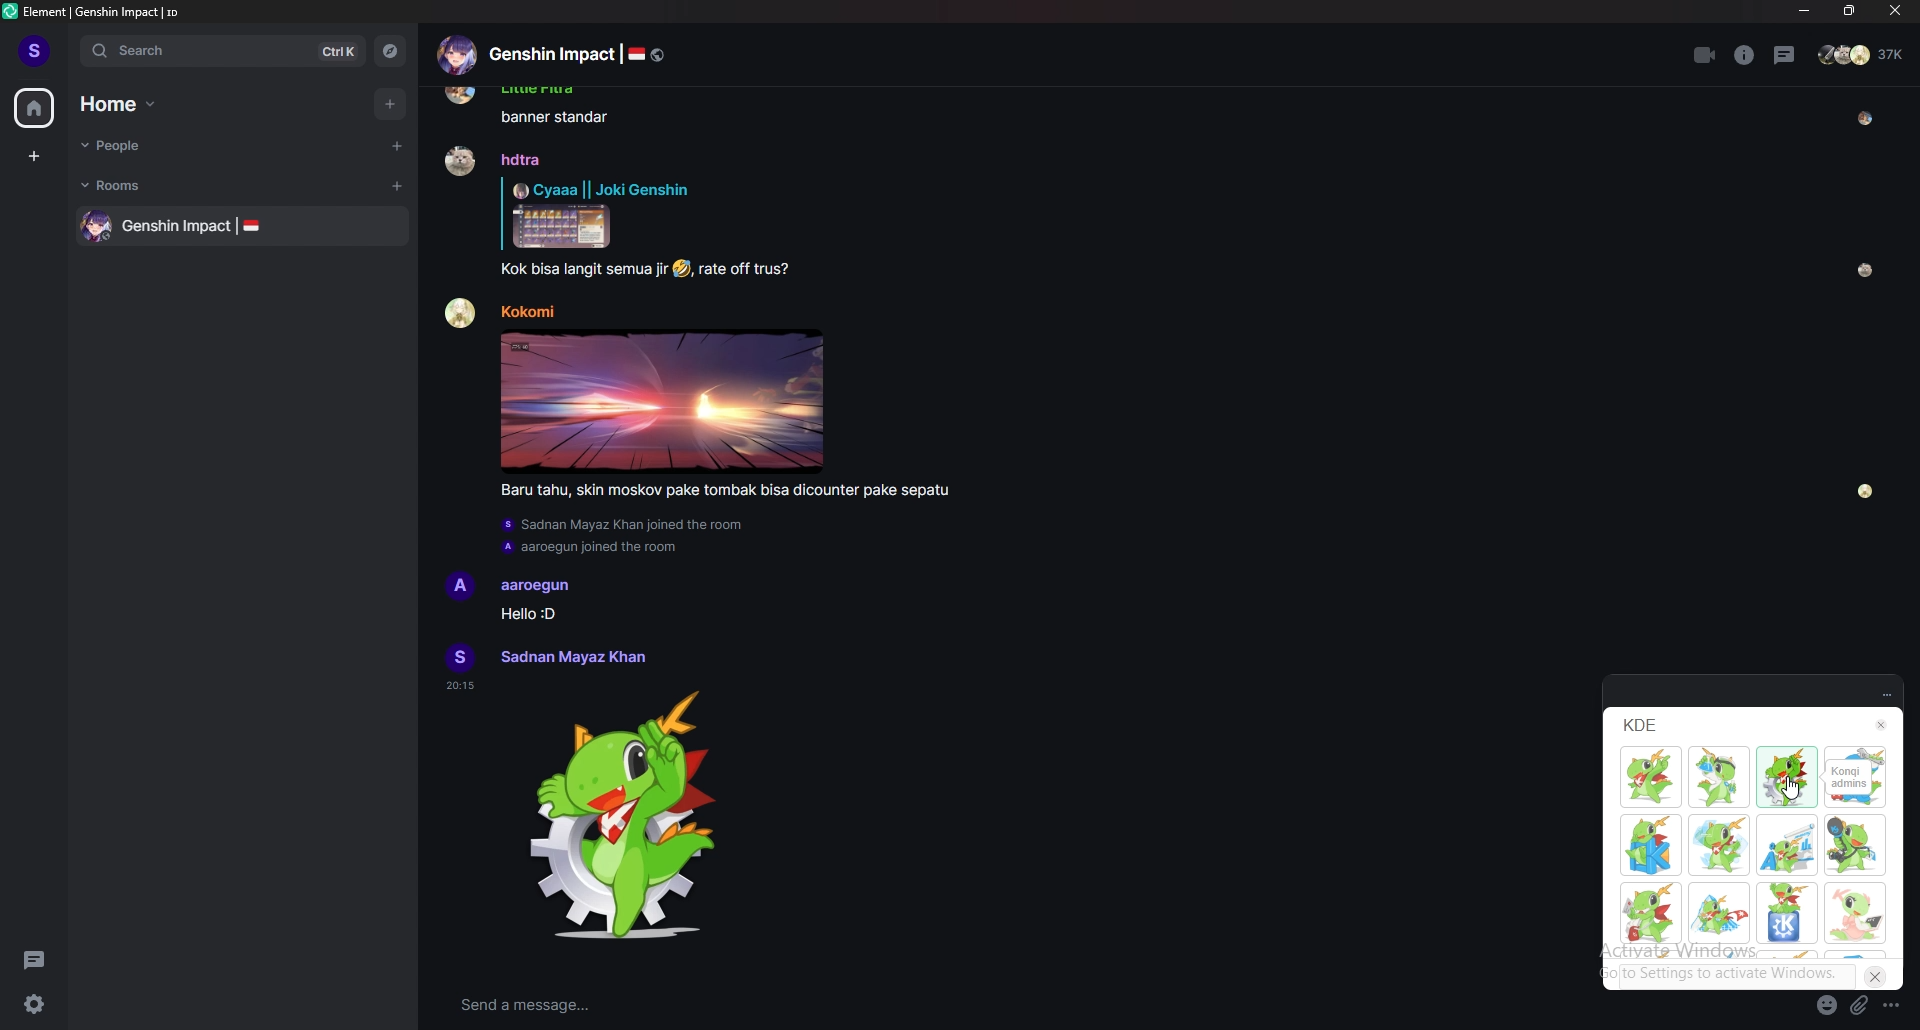 This screenshot has height=1030, width=1920. I want to click on cancel, so click(1876, 977).